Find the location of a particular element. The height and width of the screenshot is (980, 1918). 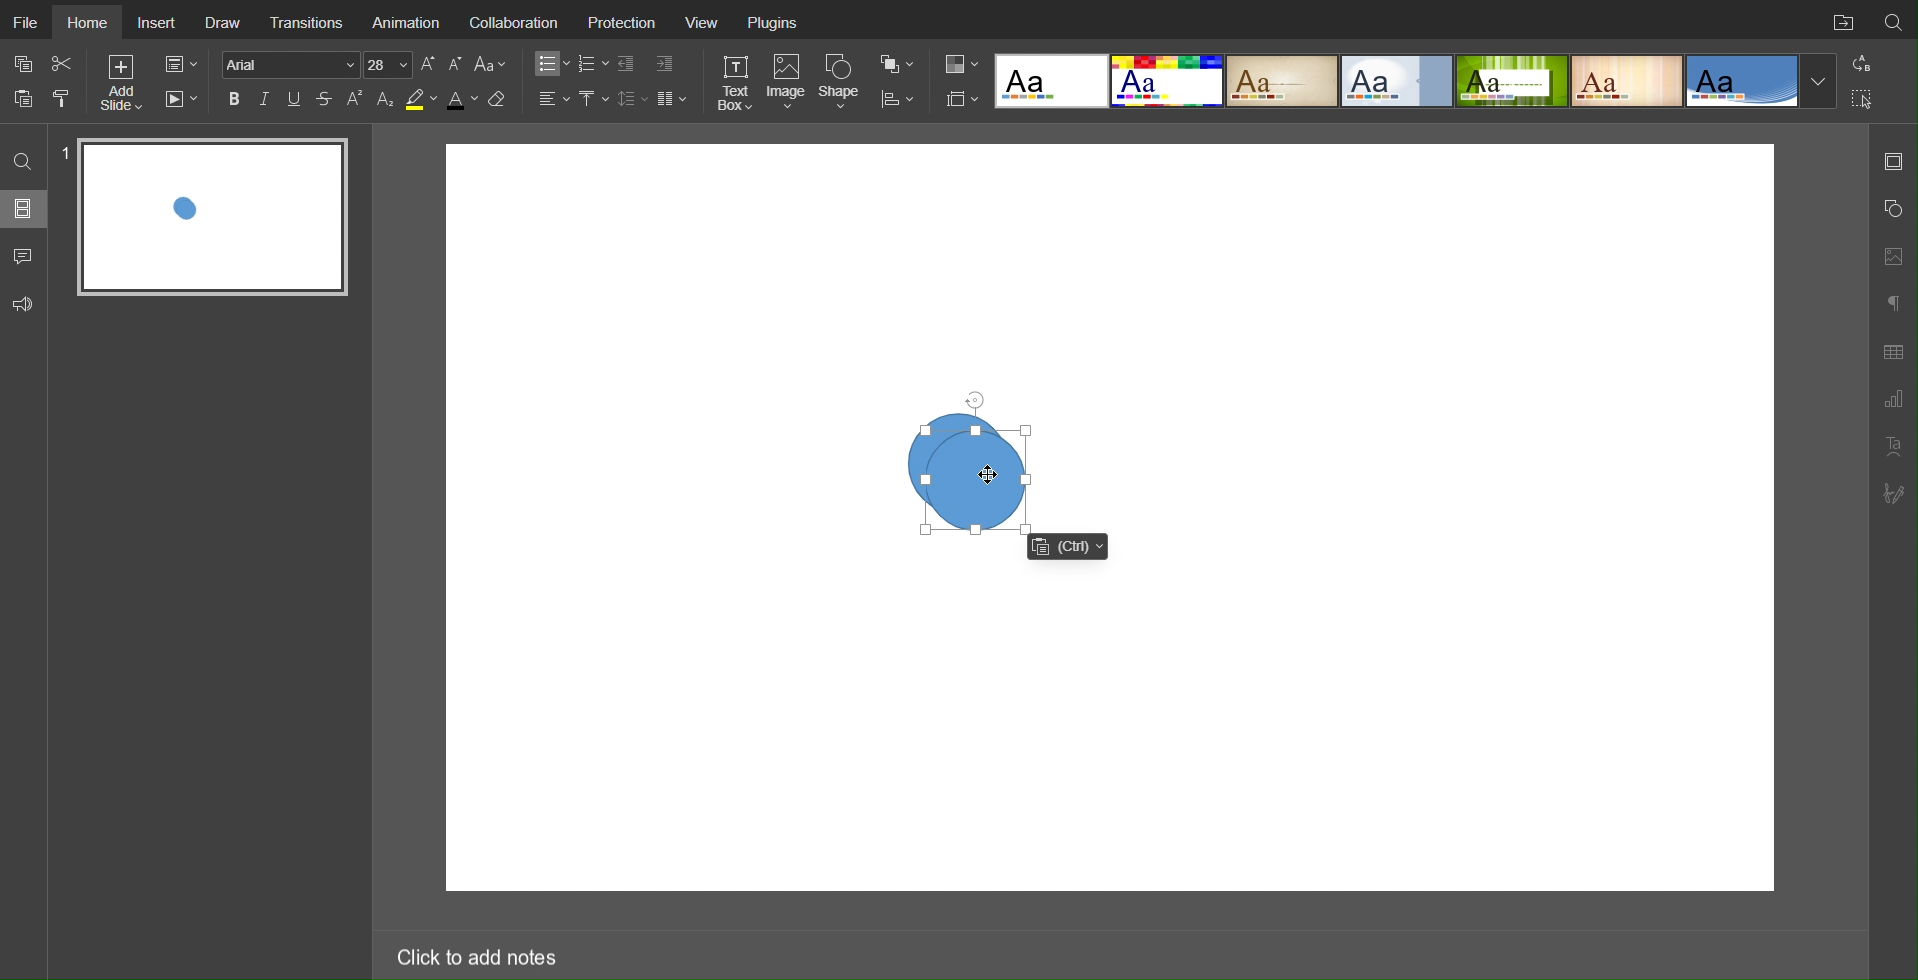

Columns is located at coordinates (674, 98).